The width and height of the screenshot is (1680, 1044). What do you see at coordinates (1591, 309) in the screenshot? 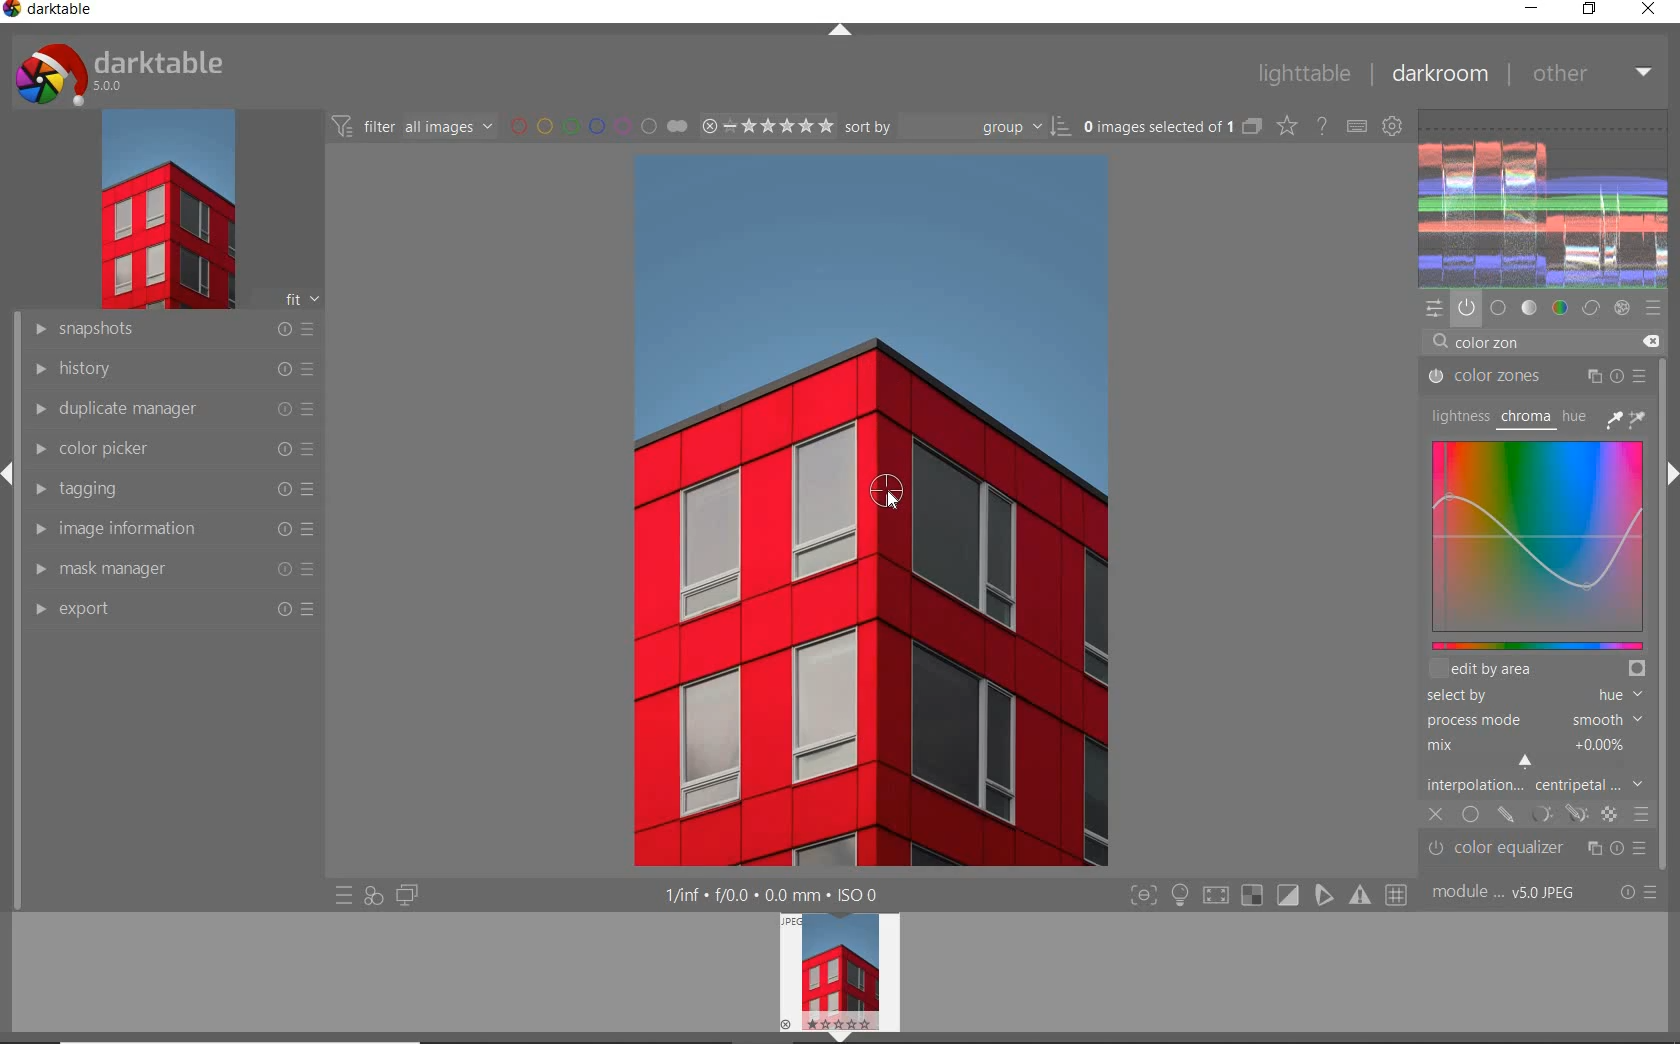
I see `correct` at bounding box center [1591, 309].